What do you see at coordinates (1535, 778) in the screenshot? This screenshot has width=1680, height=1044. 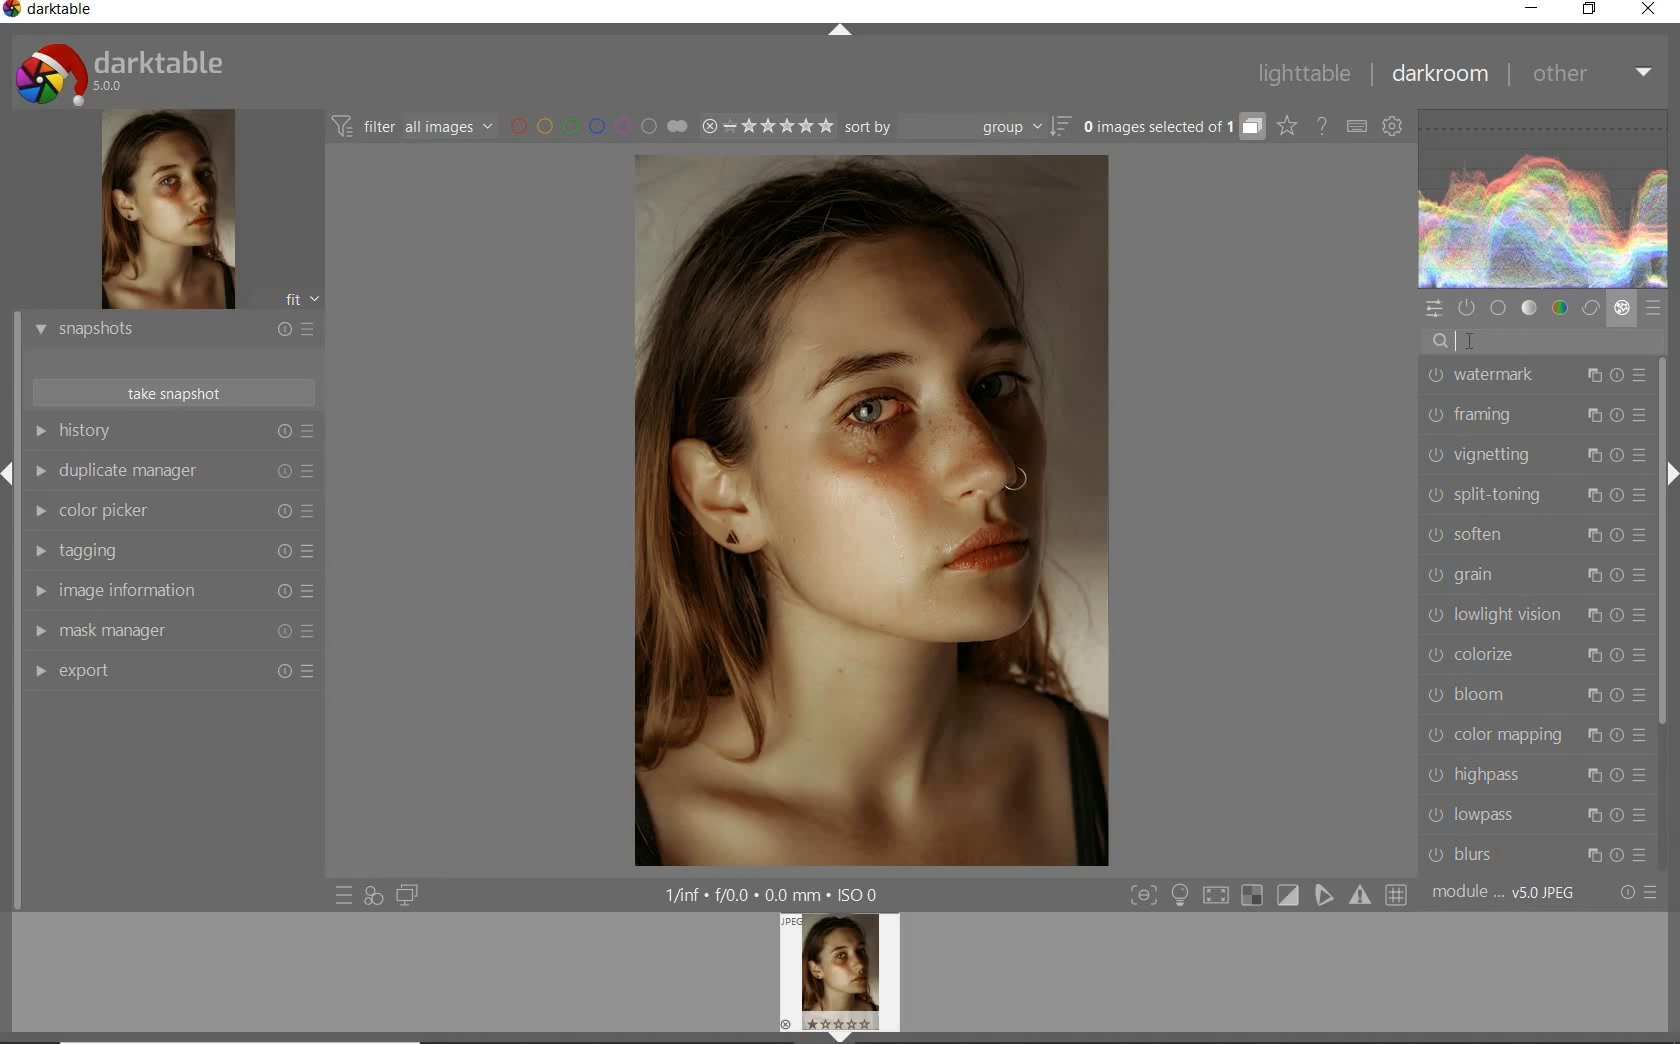 I see `highpass` at bounding box center [1535, 778].